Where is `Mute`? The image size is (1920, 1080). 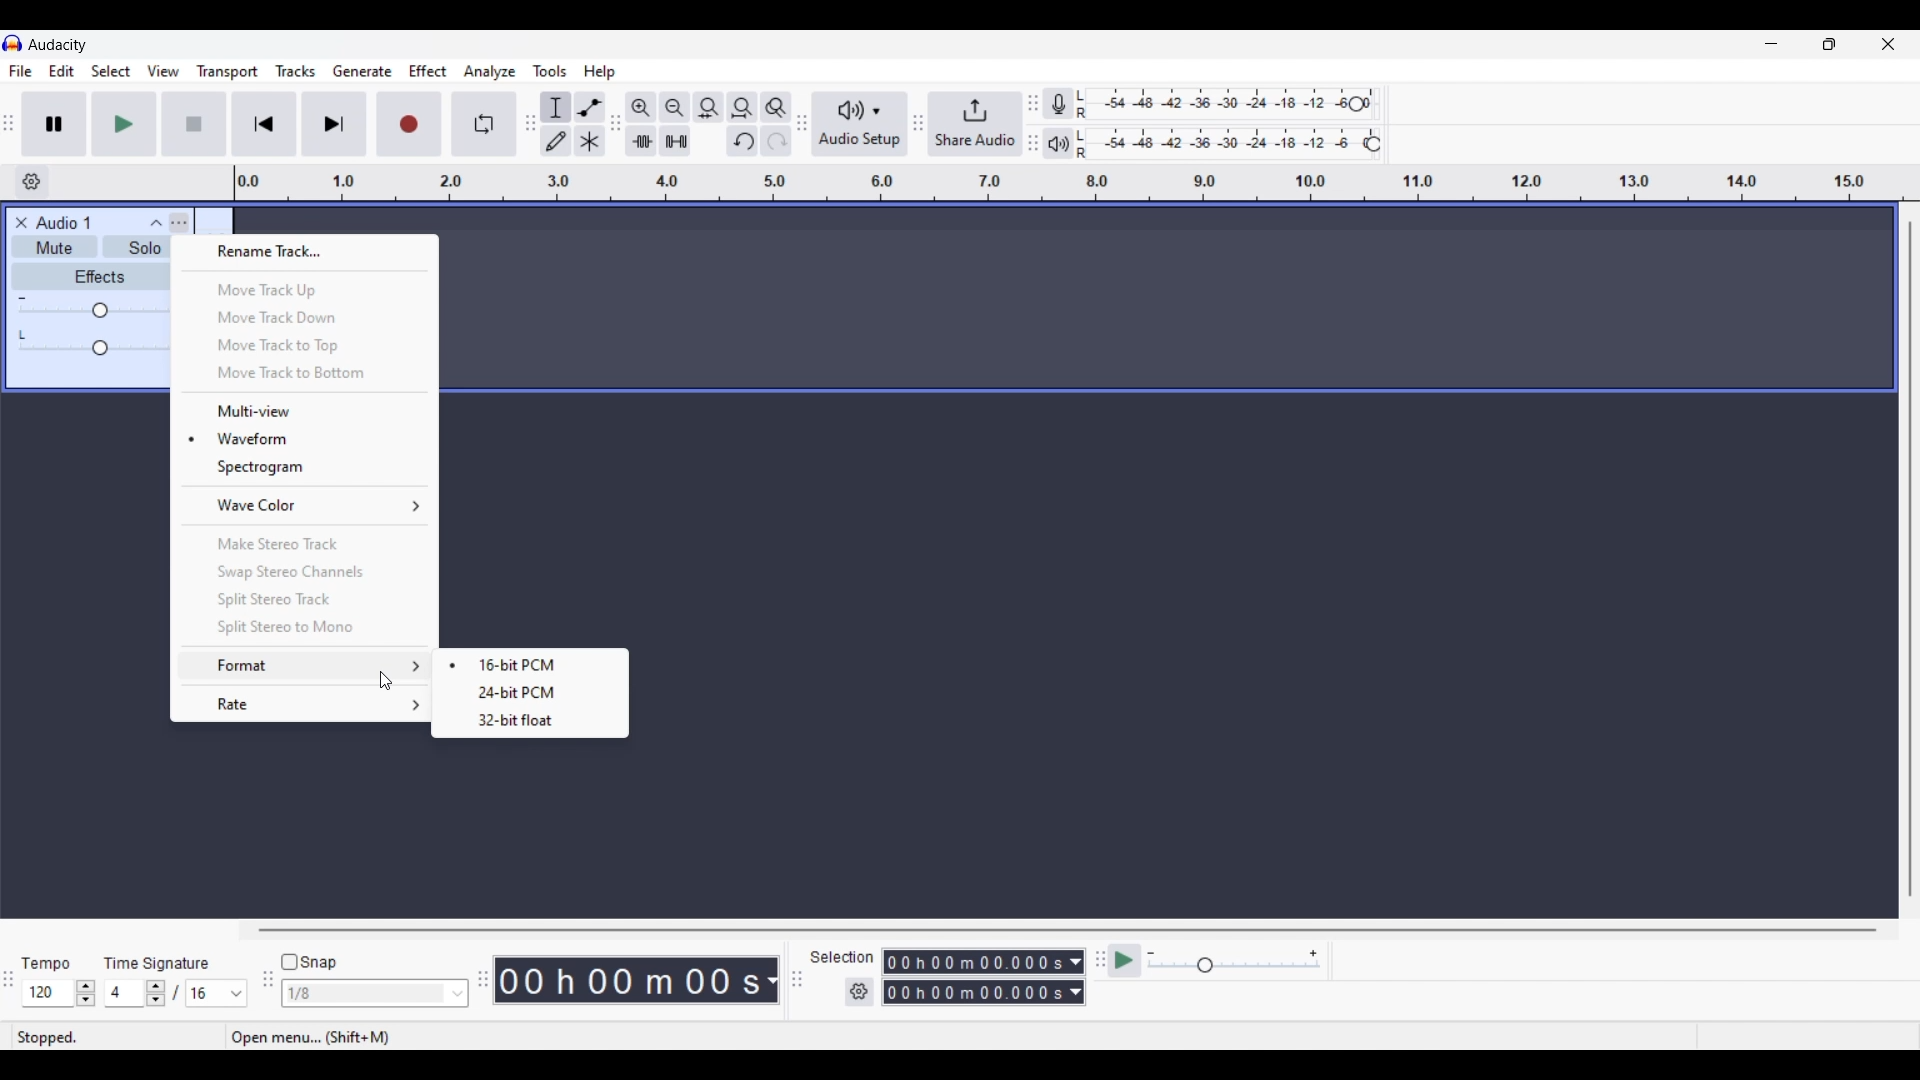 Mute is located at coordinates (51, 250).